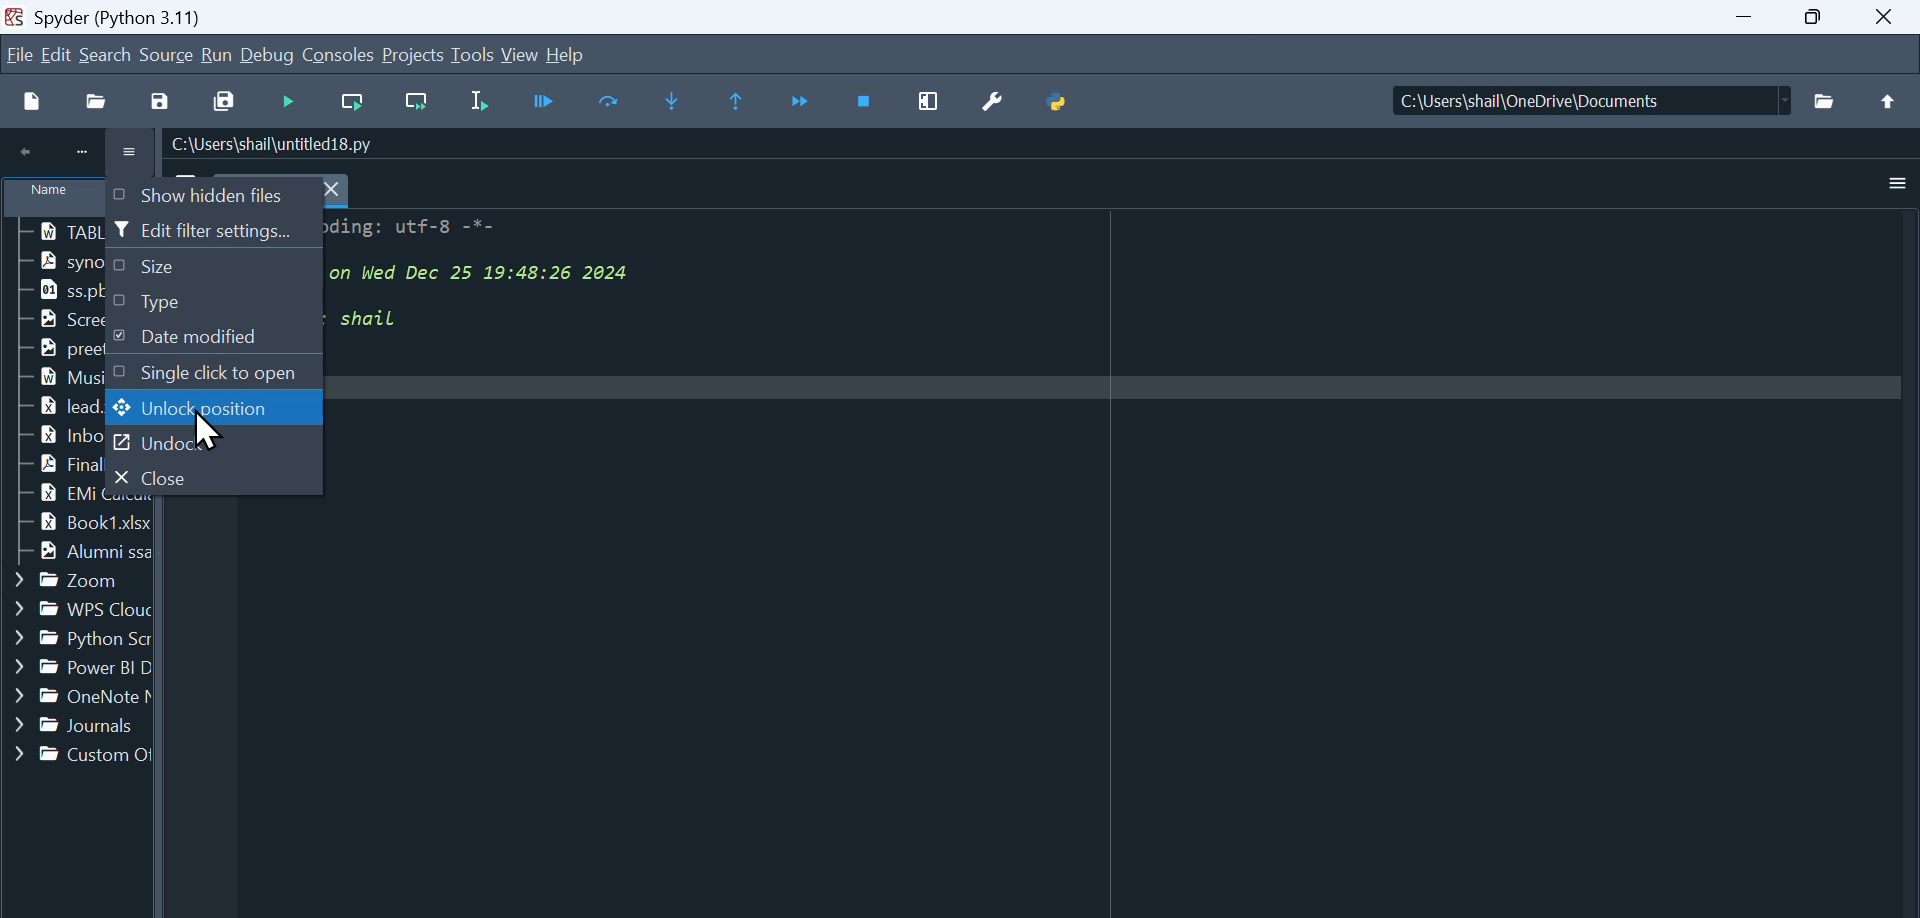  Describe the element at coordinates (485, 101) in the screenshot. I see `Run selected cell` at that location.